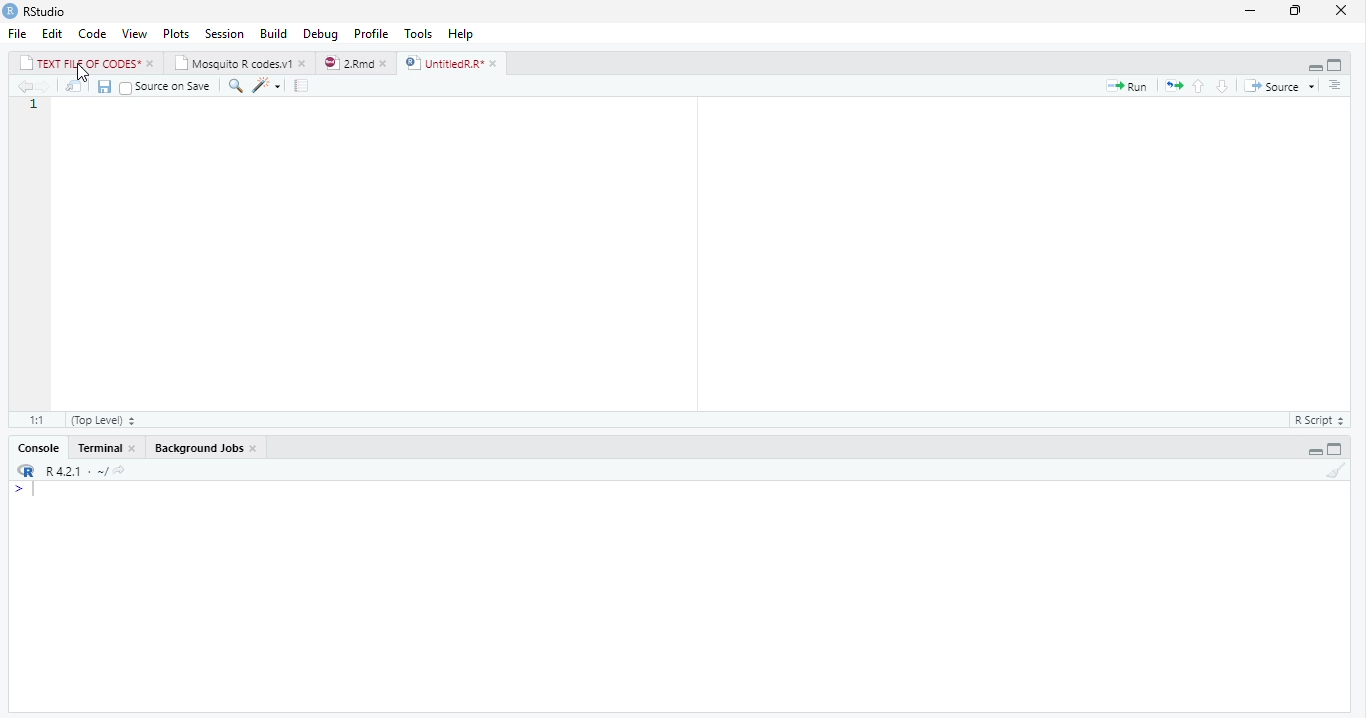 The width and height of the screenshot is (1366, 718). I want to click on minimize, so click(1314, 451).